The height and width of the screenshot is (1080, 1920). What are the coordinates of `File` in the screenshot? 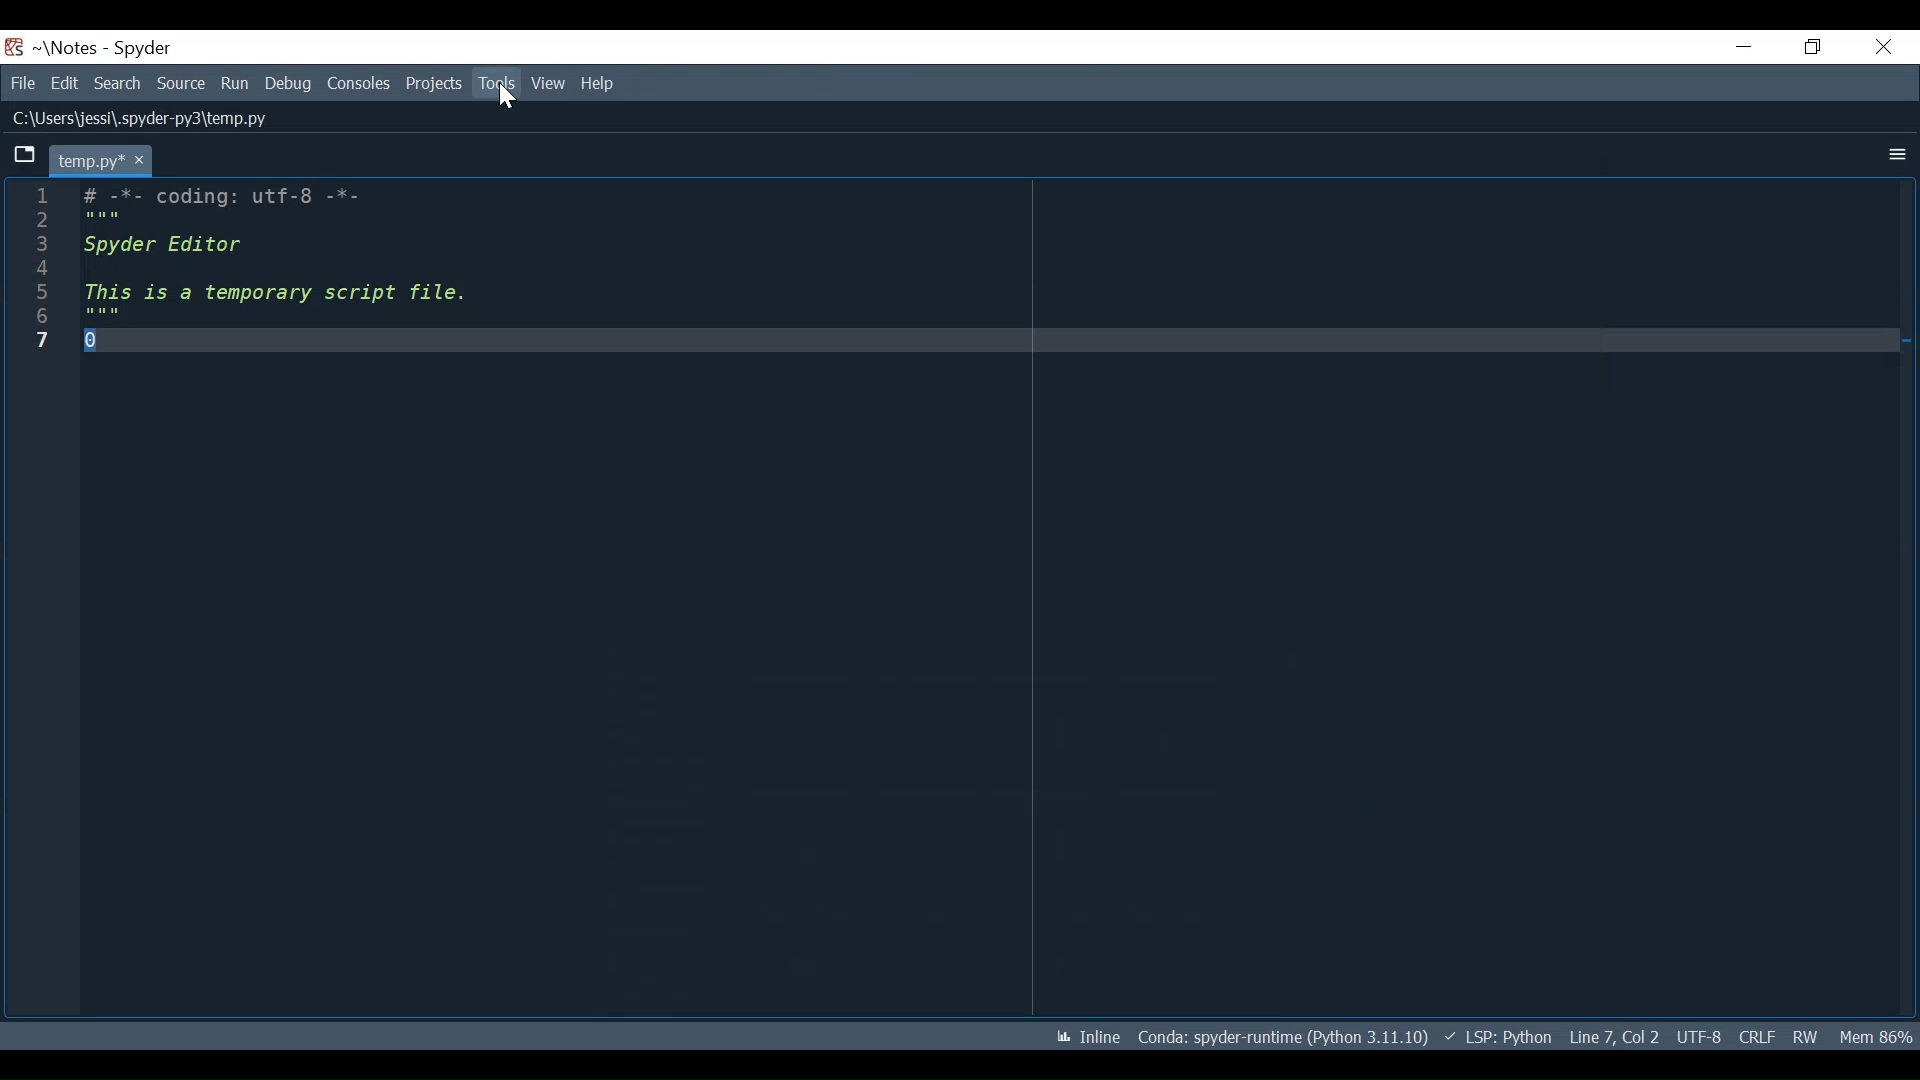 It's located at (20, 83).